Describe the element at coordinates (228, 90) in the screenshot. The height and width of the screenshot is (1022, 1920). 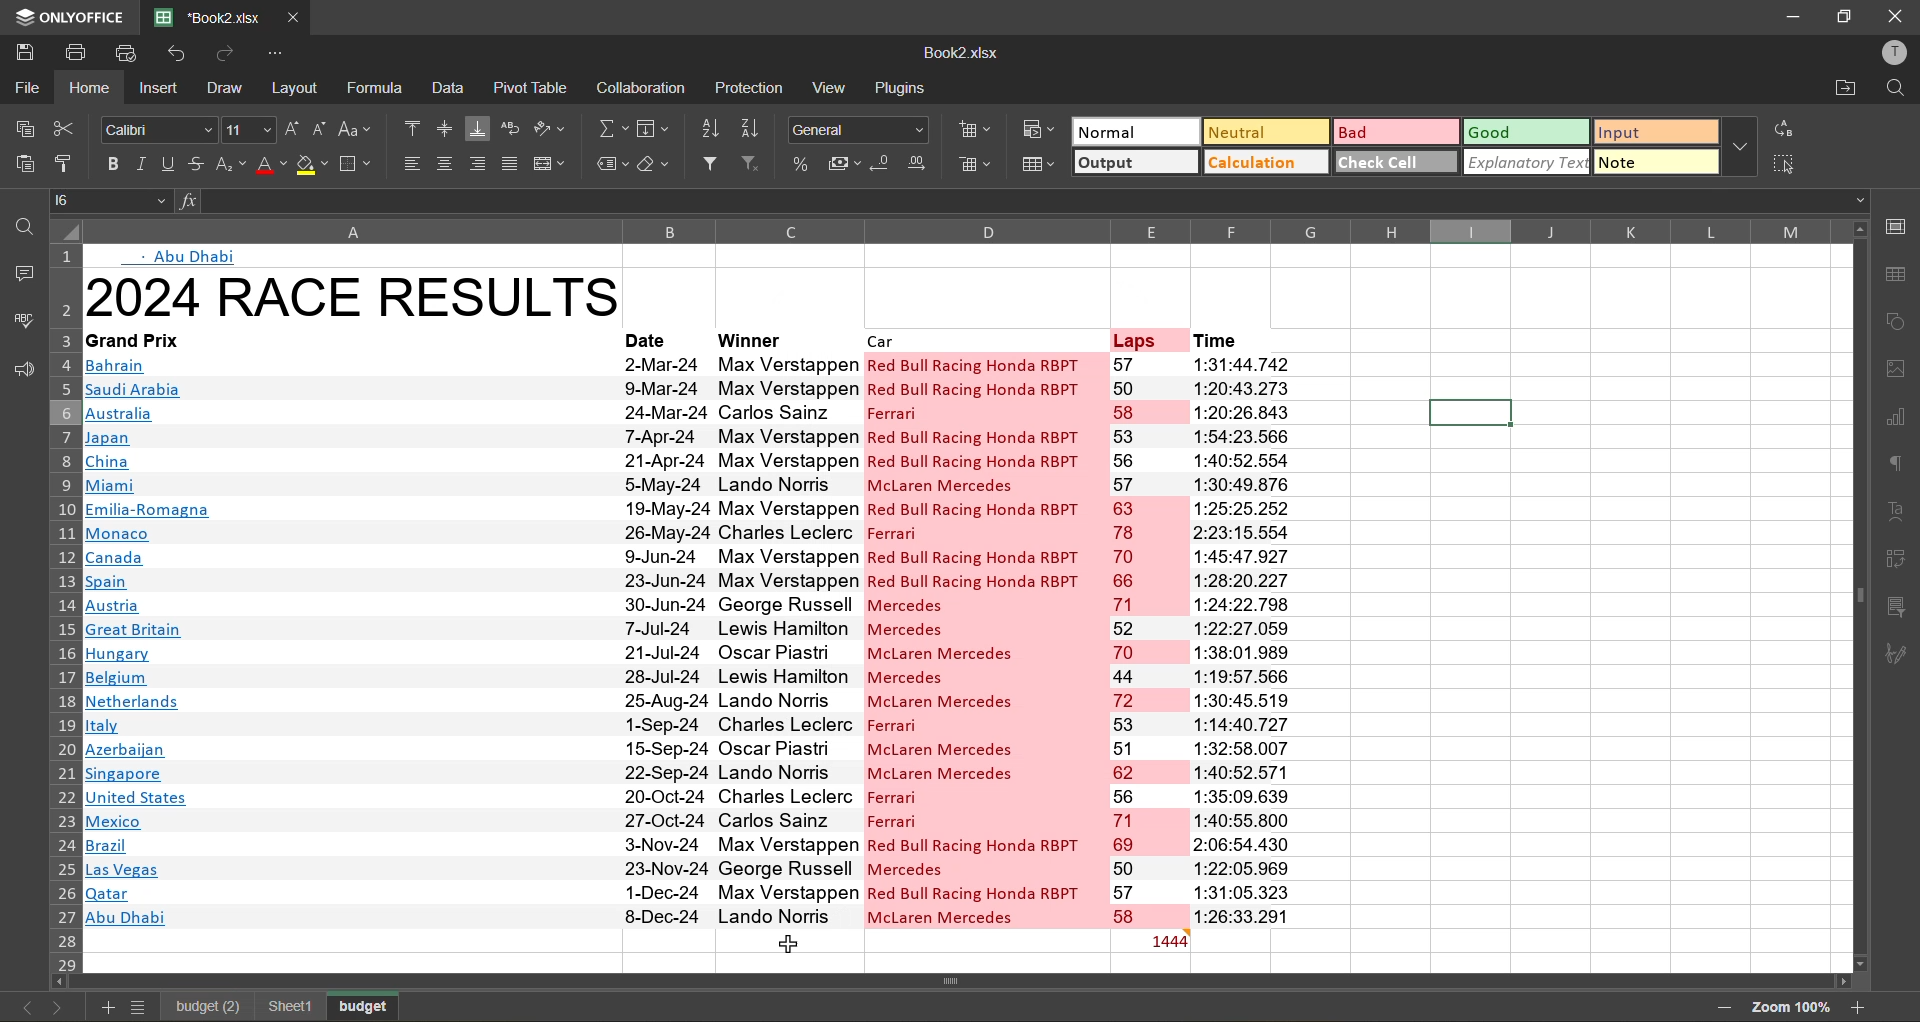
I see `draw` at that location.